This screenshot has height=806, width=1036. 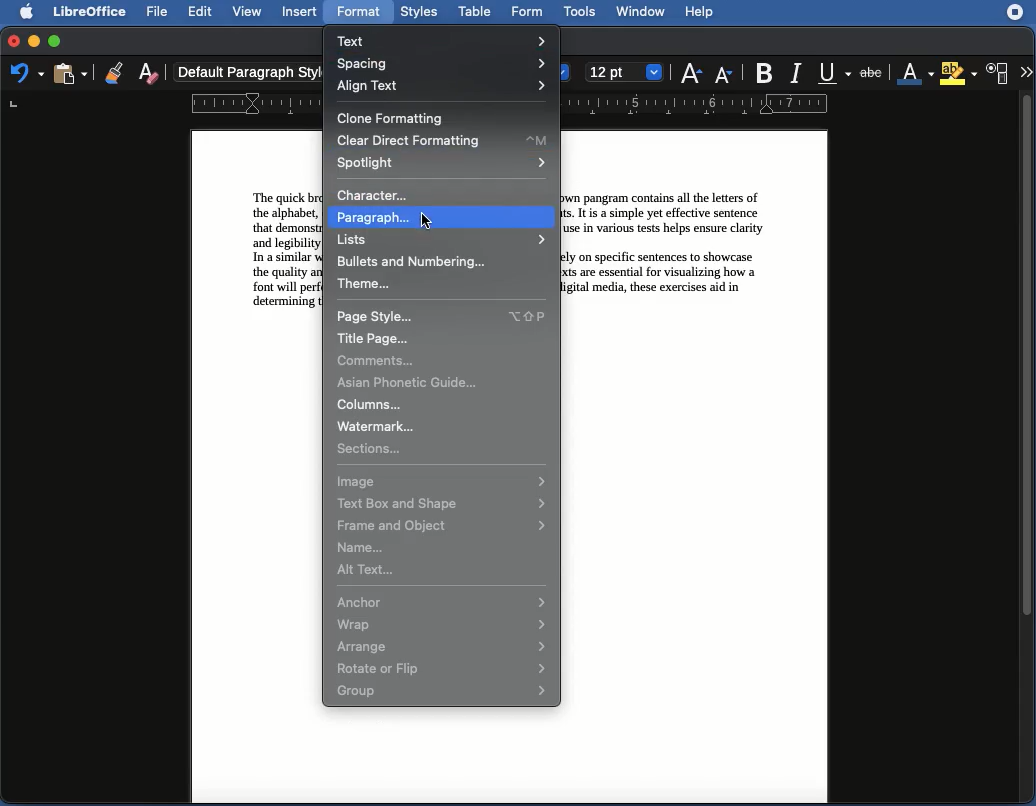 What do you see at coordinates (444, 668) in the screenshot?
I see `Rotate` at bounding box center [444, 668].